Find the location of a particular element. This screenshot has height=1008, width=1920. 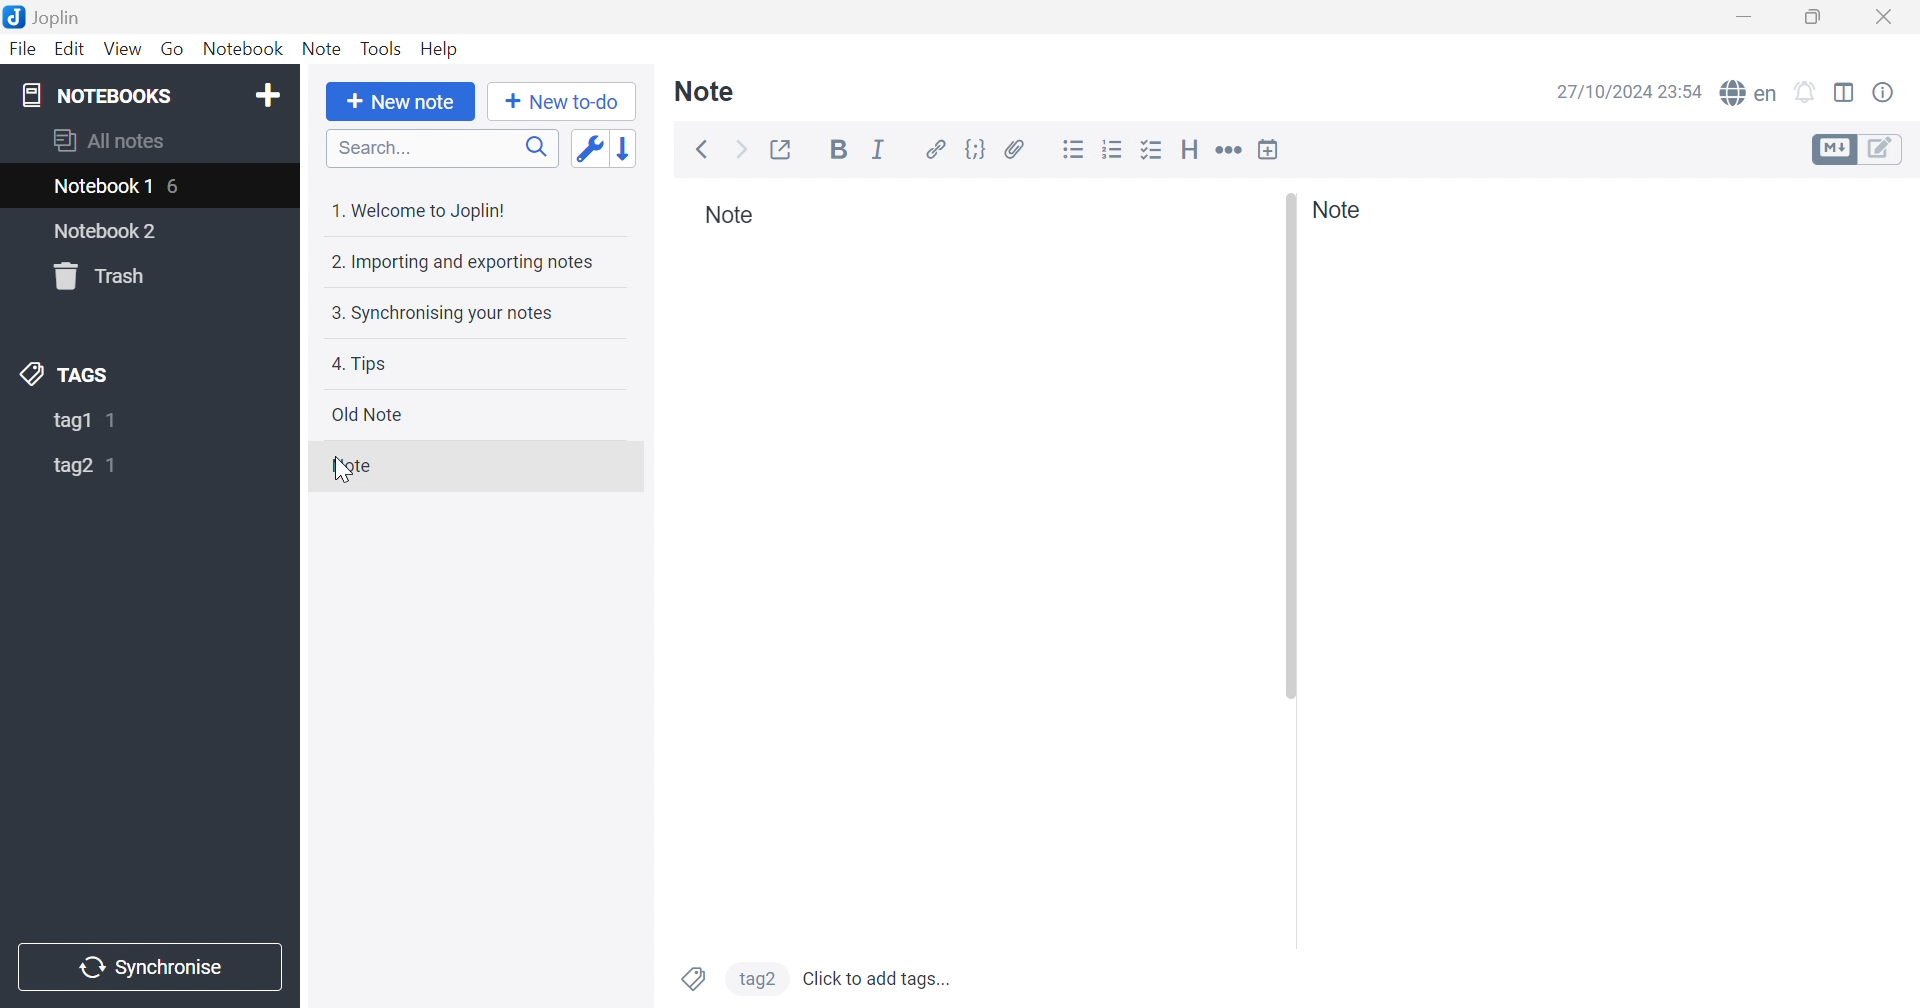

Click to add tags is located at coordinates (879, 976).